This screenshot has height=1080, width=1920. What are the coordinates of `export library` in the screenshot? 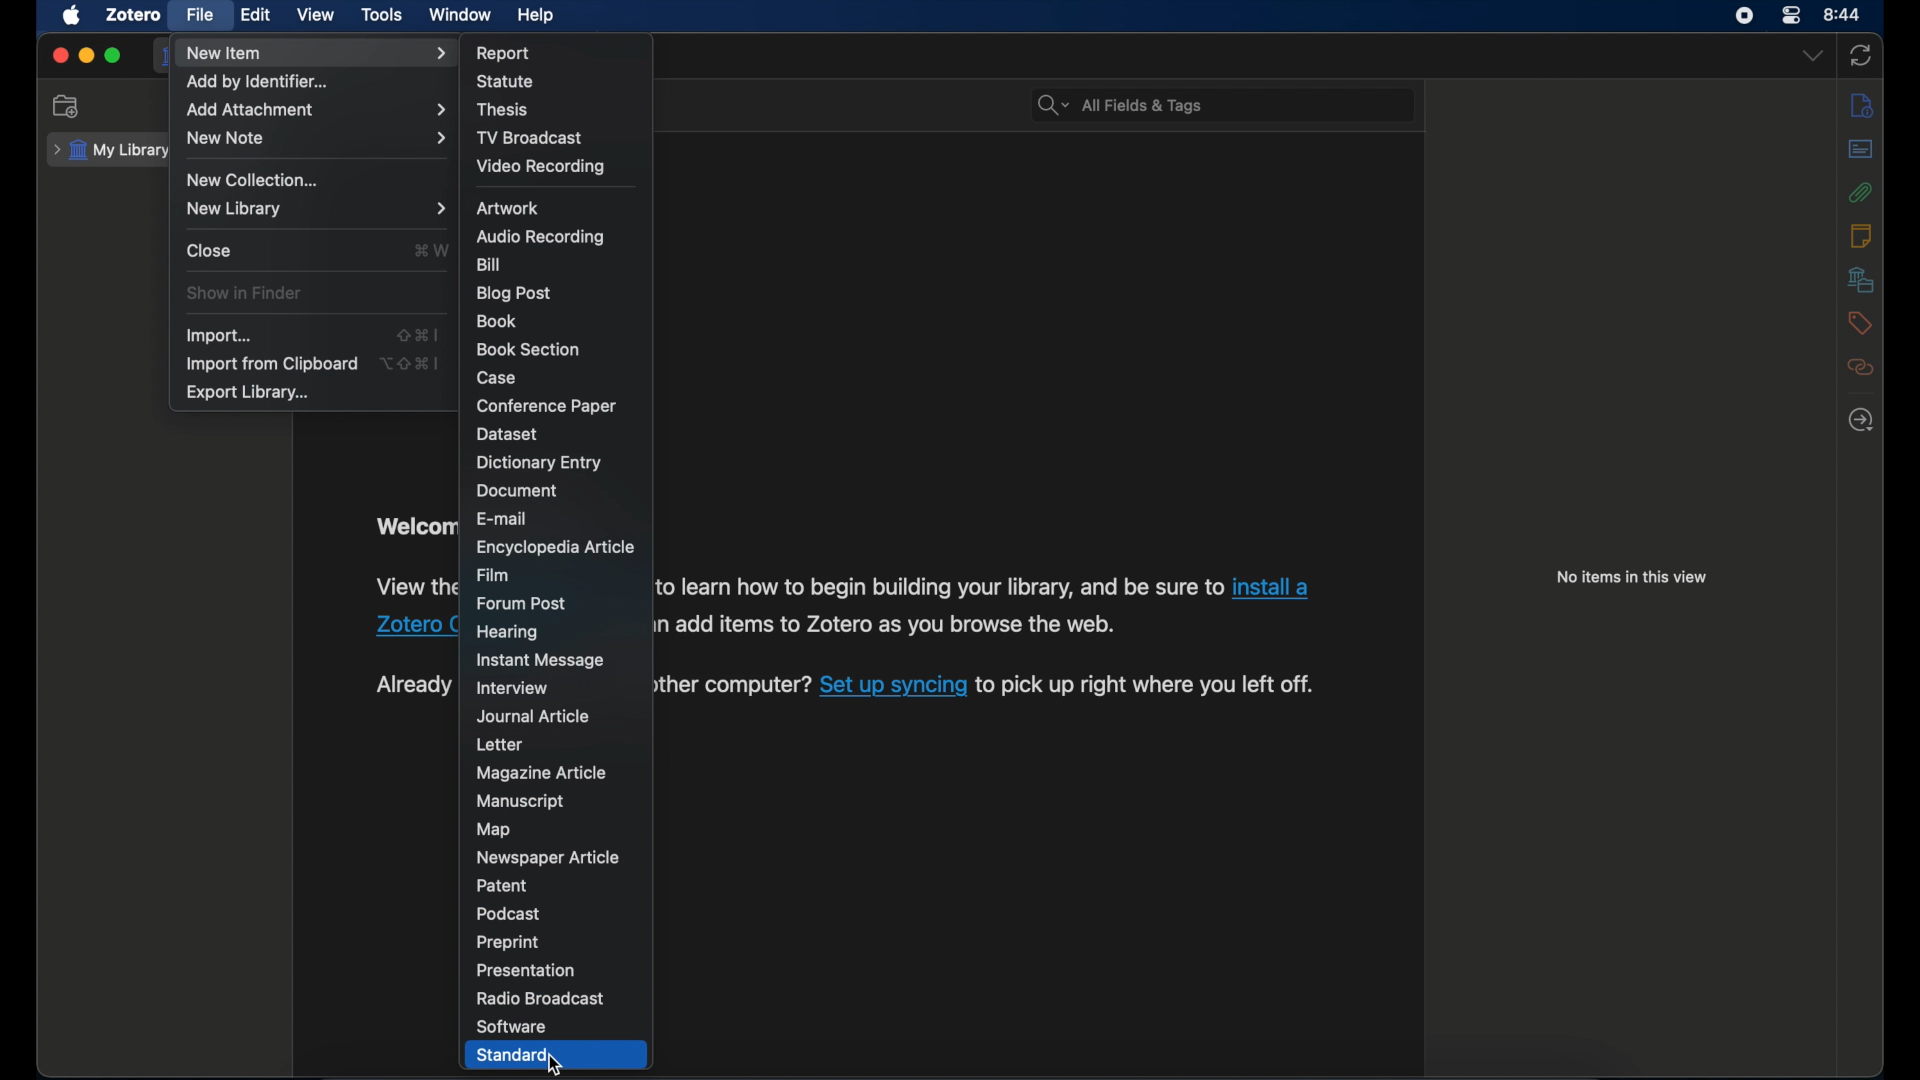 It's located at (248, 393).